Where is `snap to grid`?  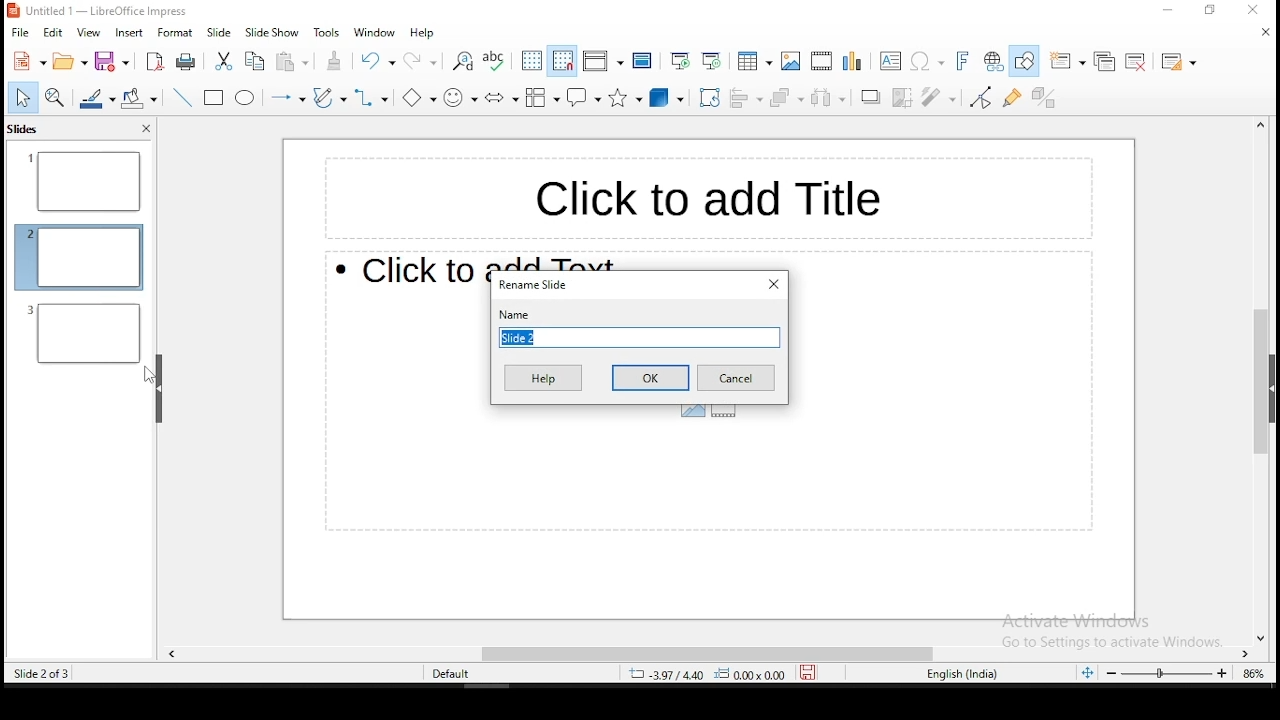
snap to grid is located at coordinates (560, 62).